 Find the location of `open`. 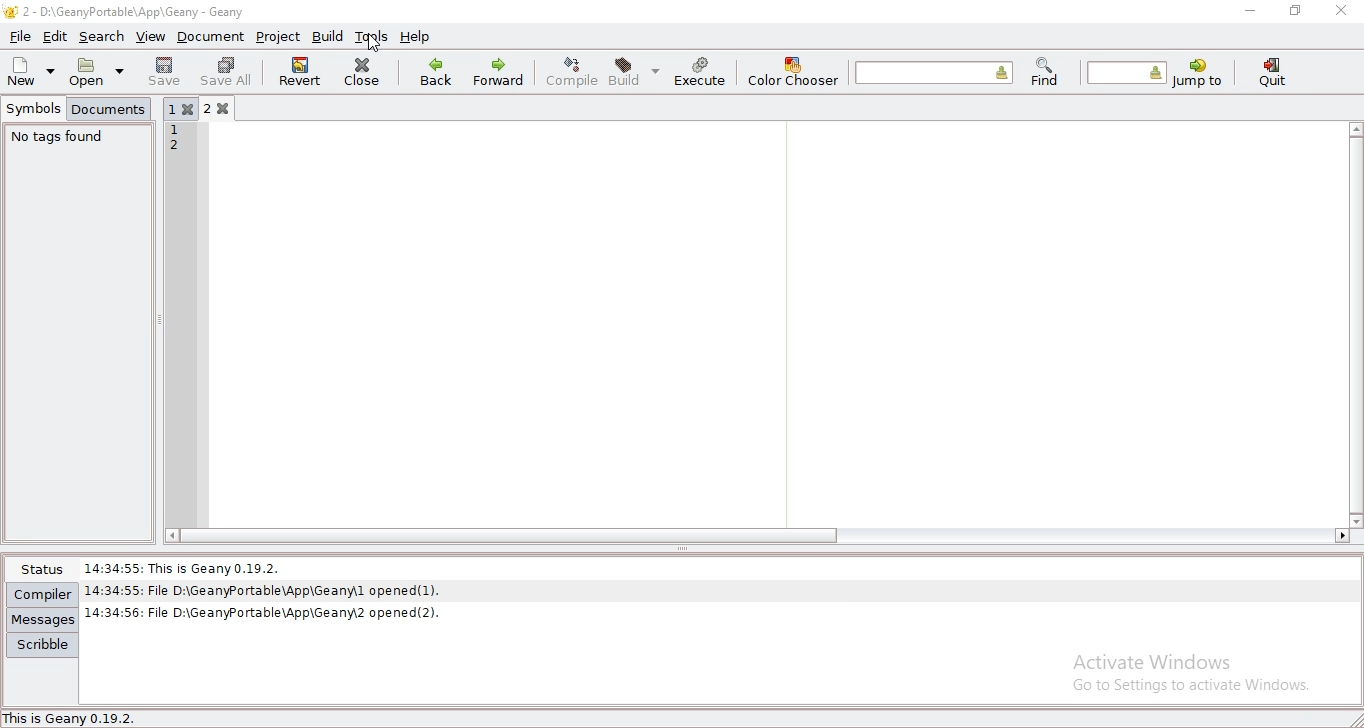

open is located at coordinates (91, 72).